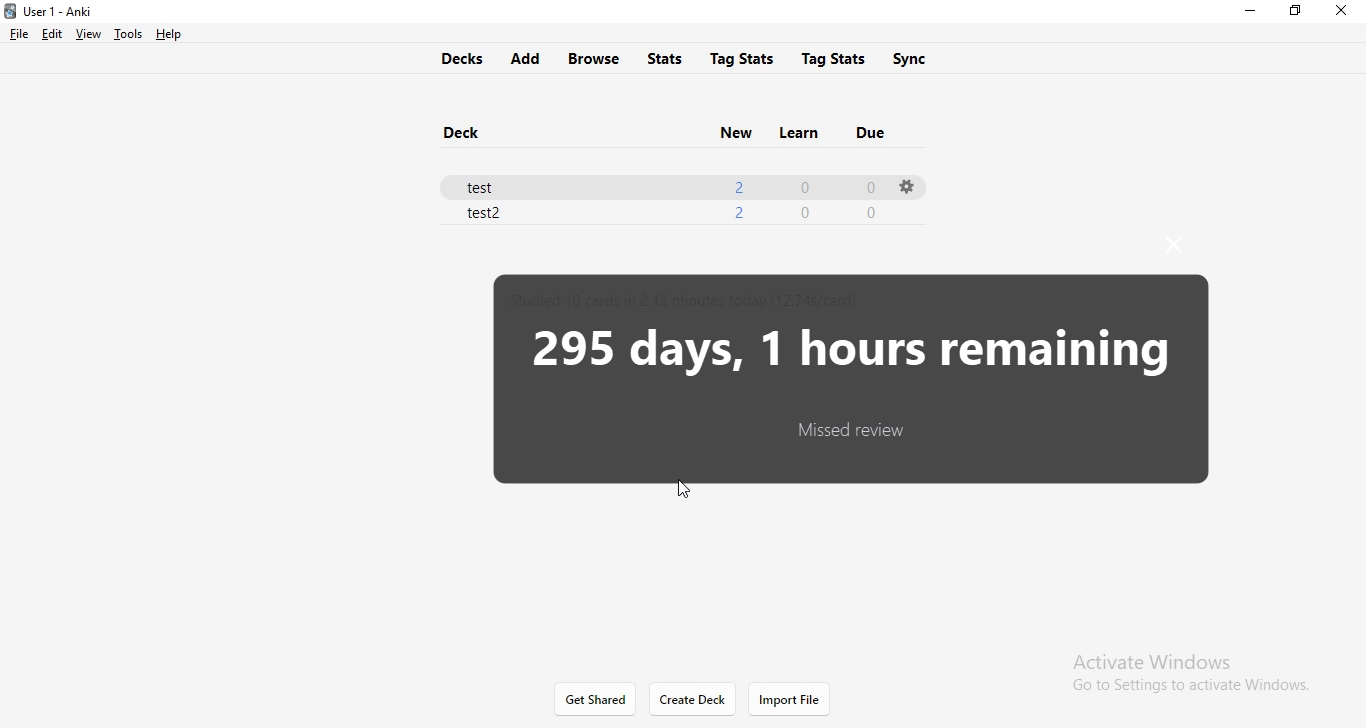  What do you see at coordinates (86, 34) in the screenshot?
I see `view` at bounding box center [86, 34].